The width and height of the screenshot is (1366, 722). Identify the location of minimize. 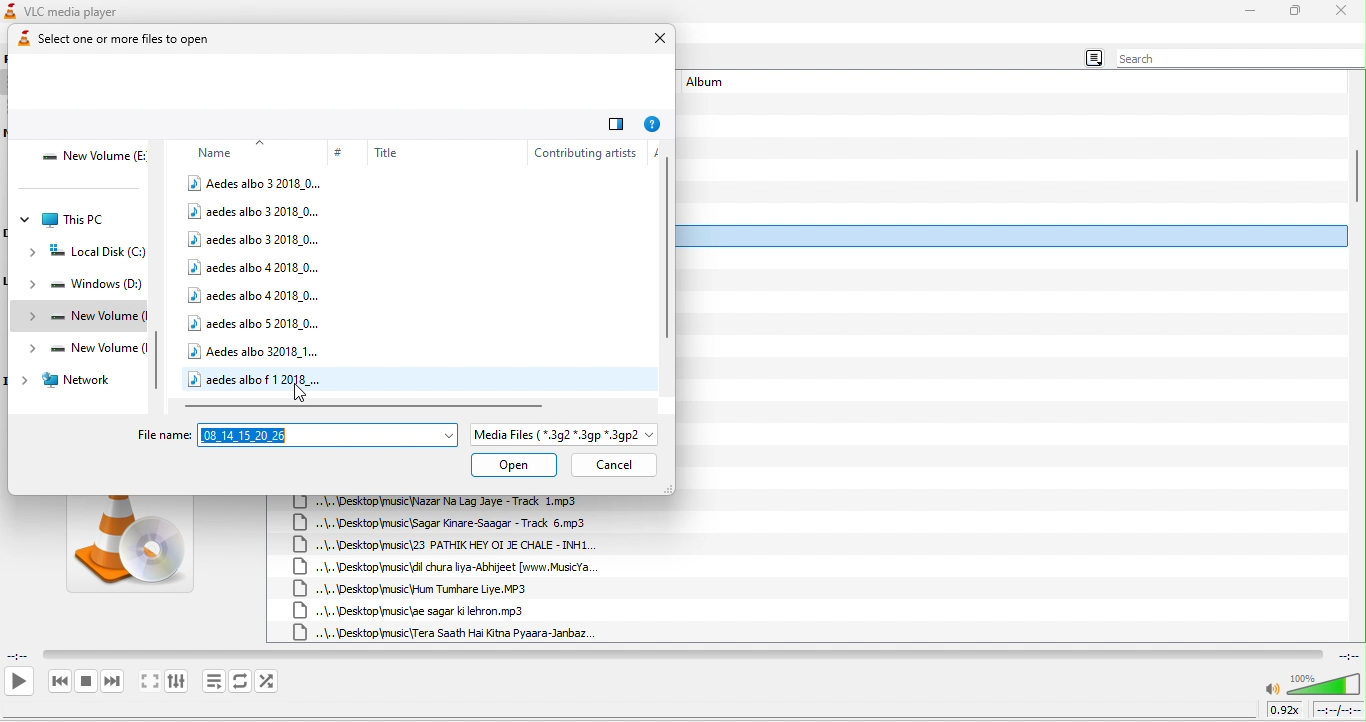
(1250, 11).